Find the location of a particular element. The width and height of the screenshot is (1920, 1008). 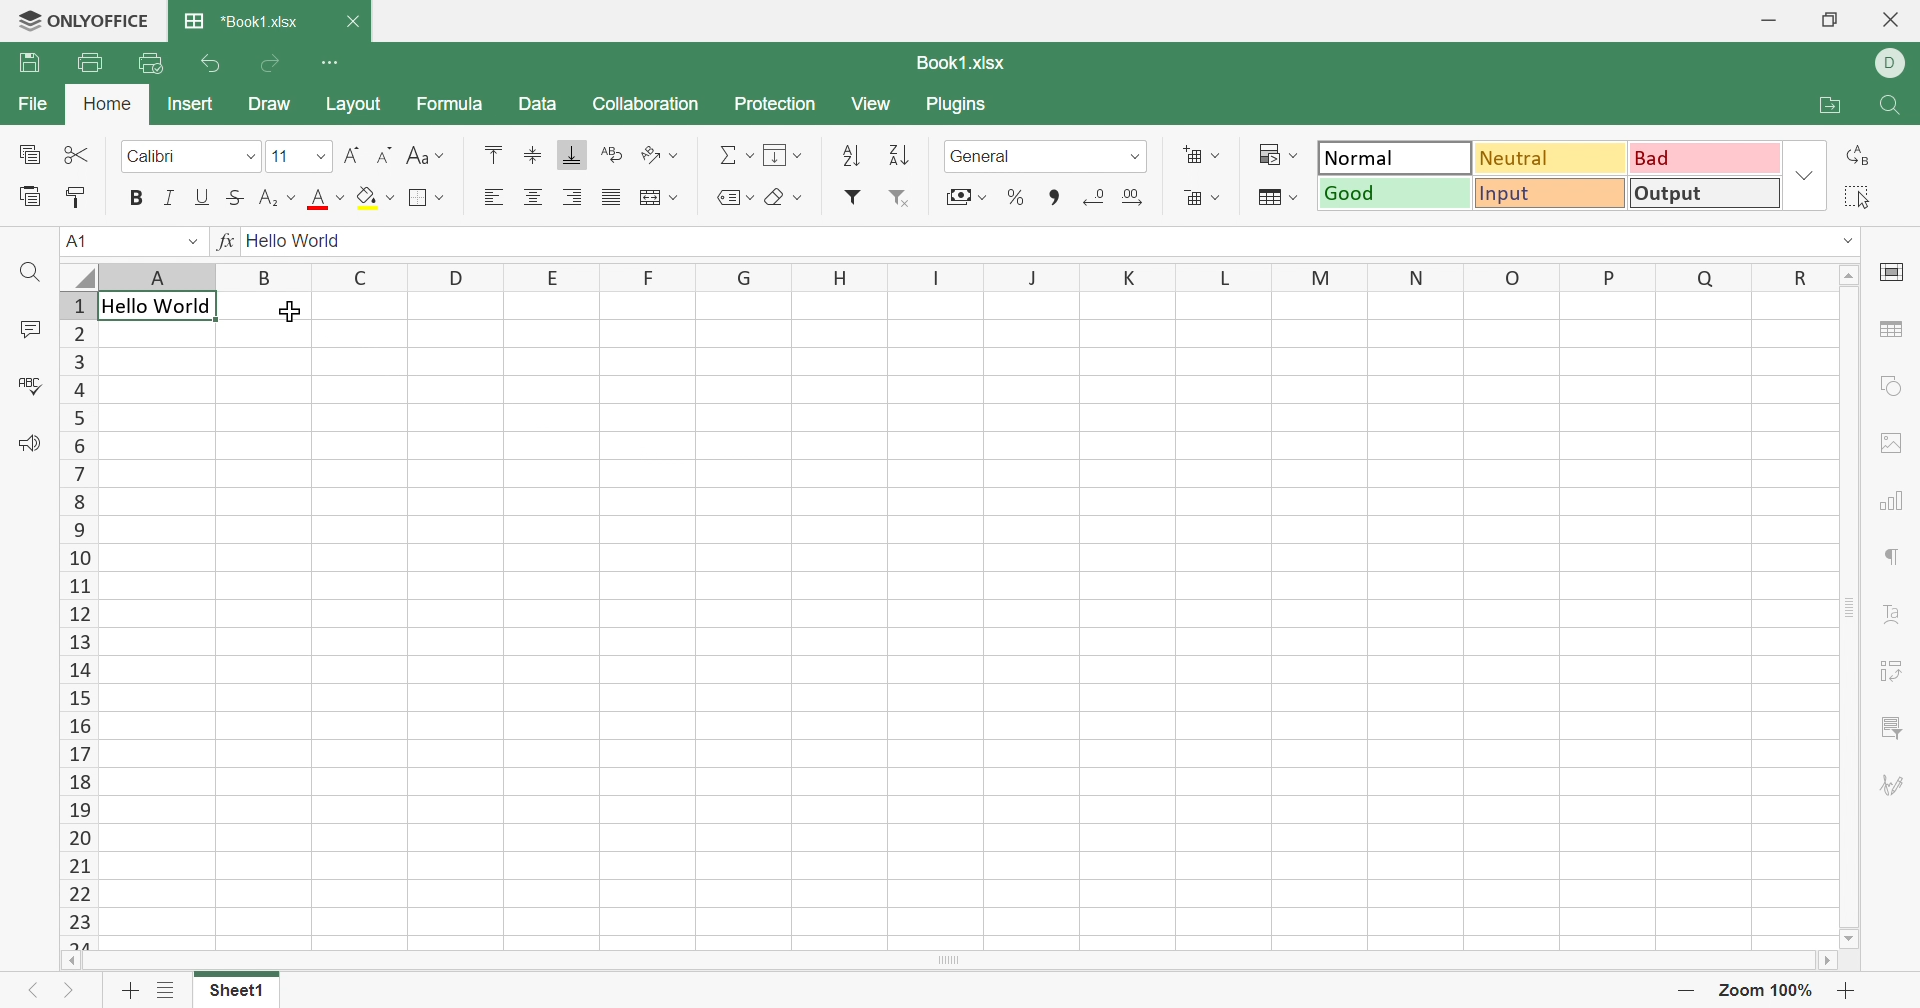

Strikethrough is located at coordinates (234, 195).